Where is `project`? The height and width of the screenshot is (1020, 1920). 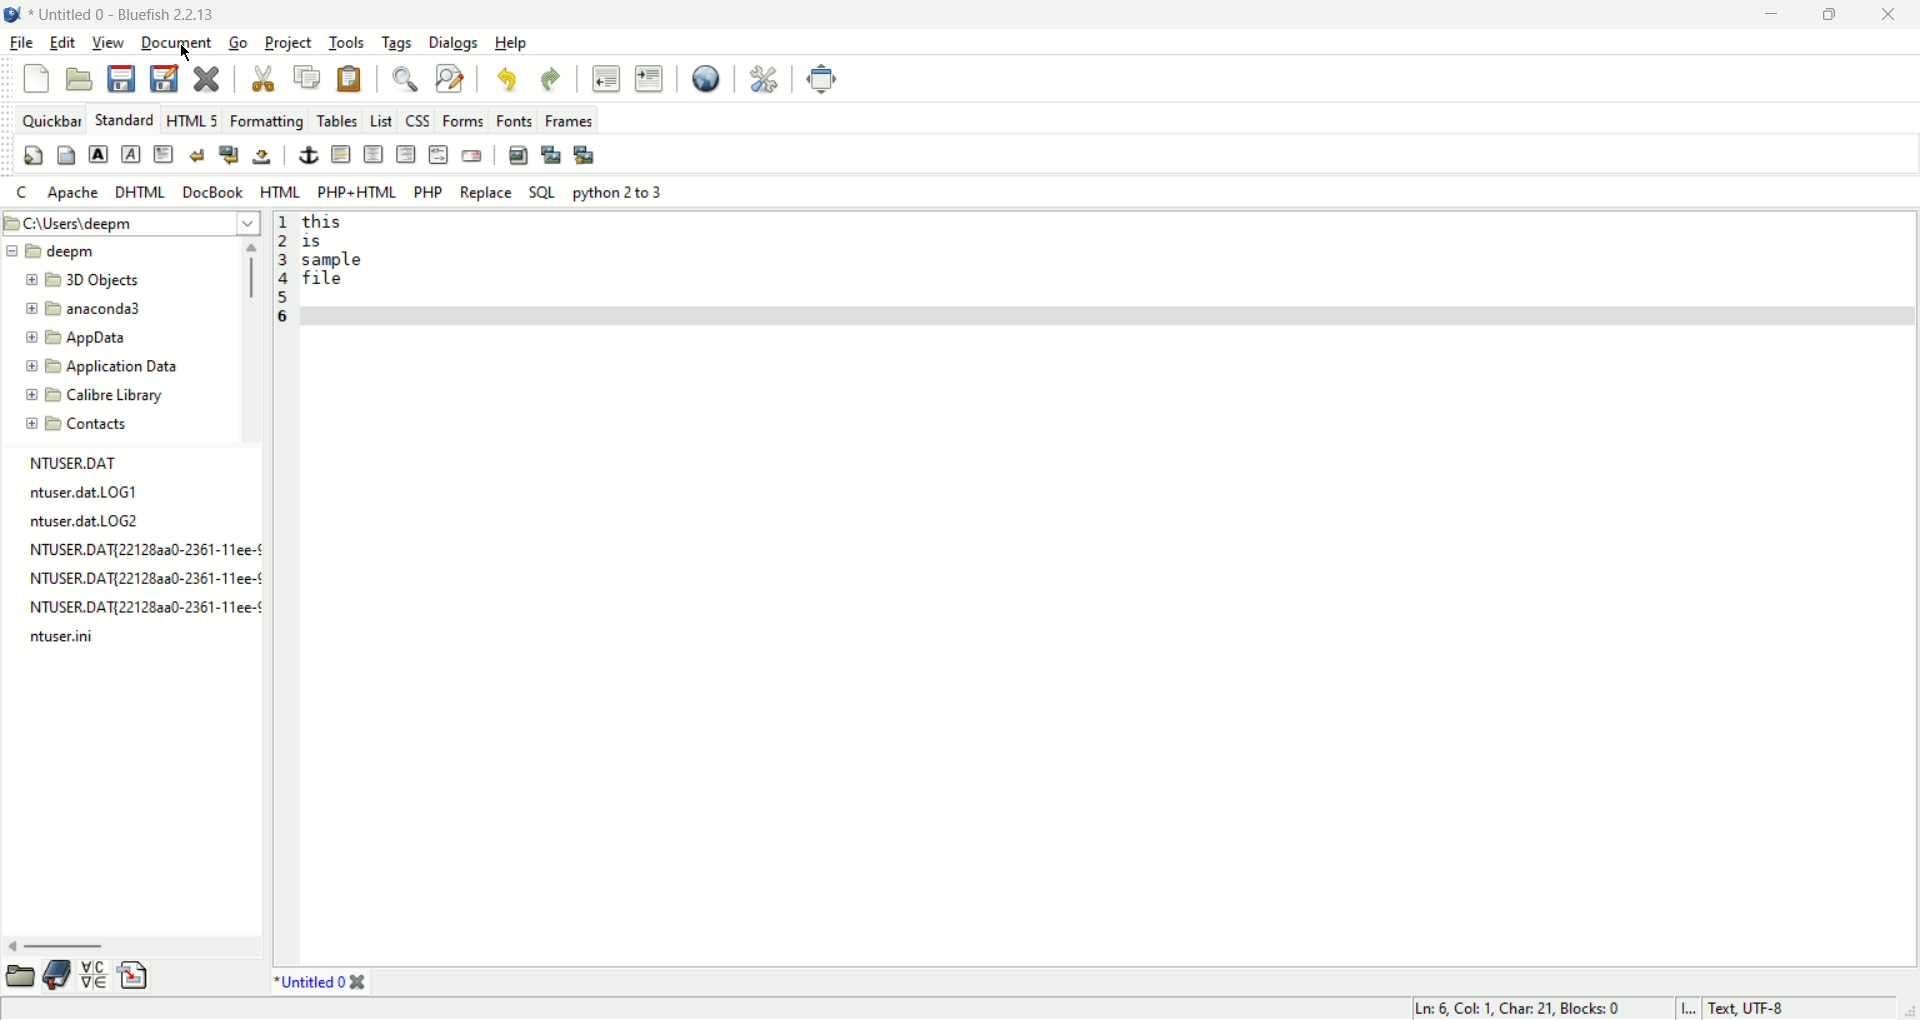 project is located at coordinates (291, 42).